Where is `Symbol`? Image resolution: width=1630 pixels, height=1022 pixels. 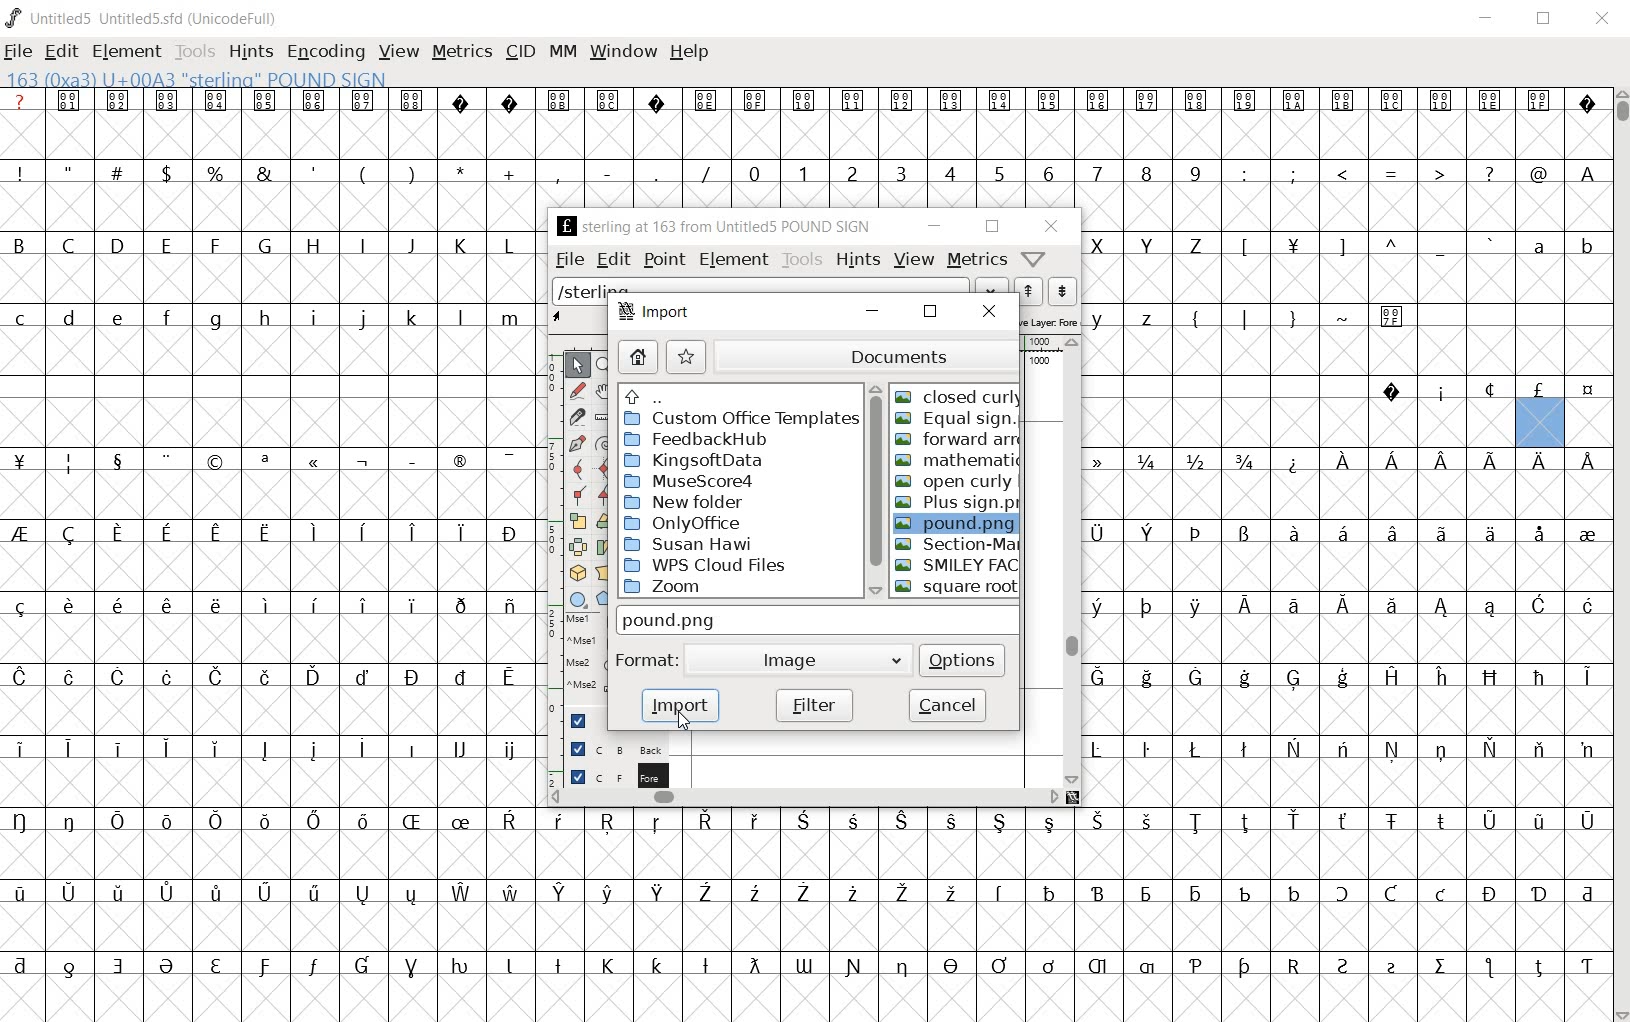
Symbol is located at coordinates (1003, 101).